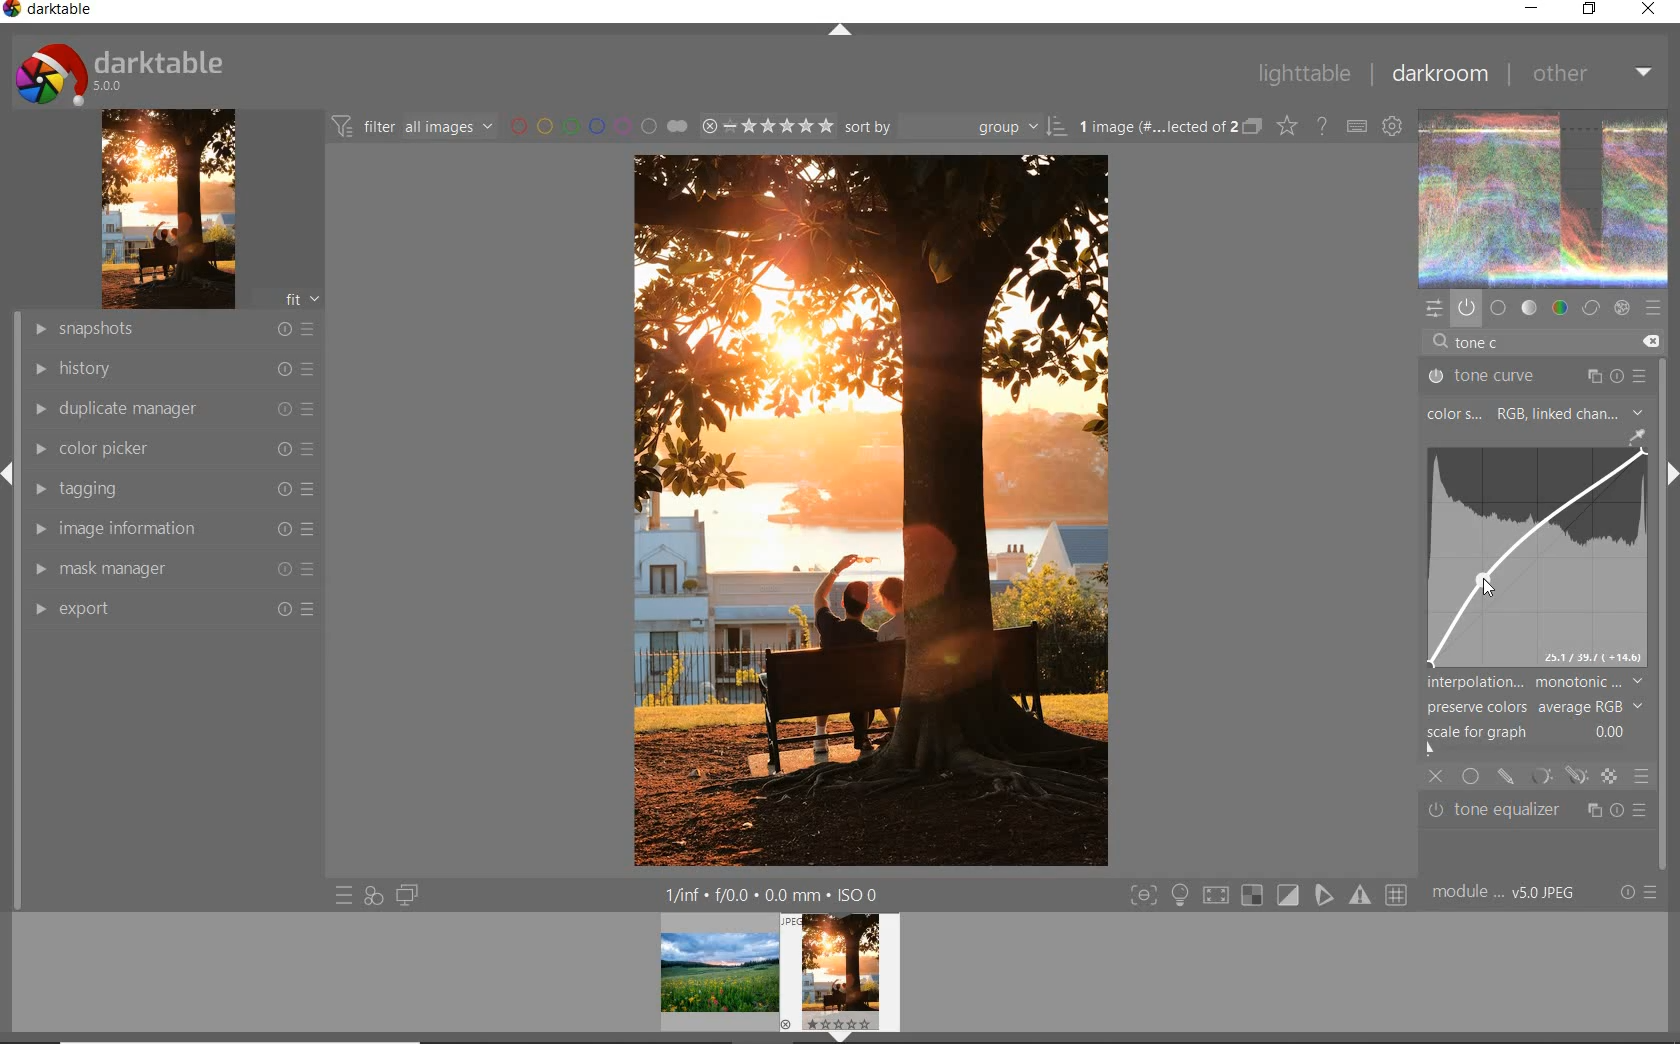 The width and height of the screenshot is (1680, 1044). Describe the element at coordinates (1649, 10) in the screenshot. I see `close` at that location.